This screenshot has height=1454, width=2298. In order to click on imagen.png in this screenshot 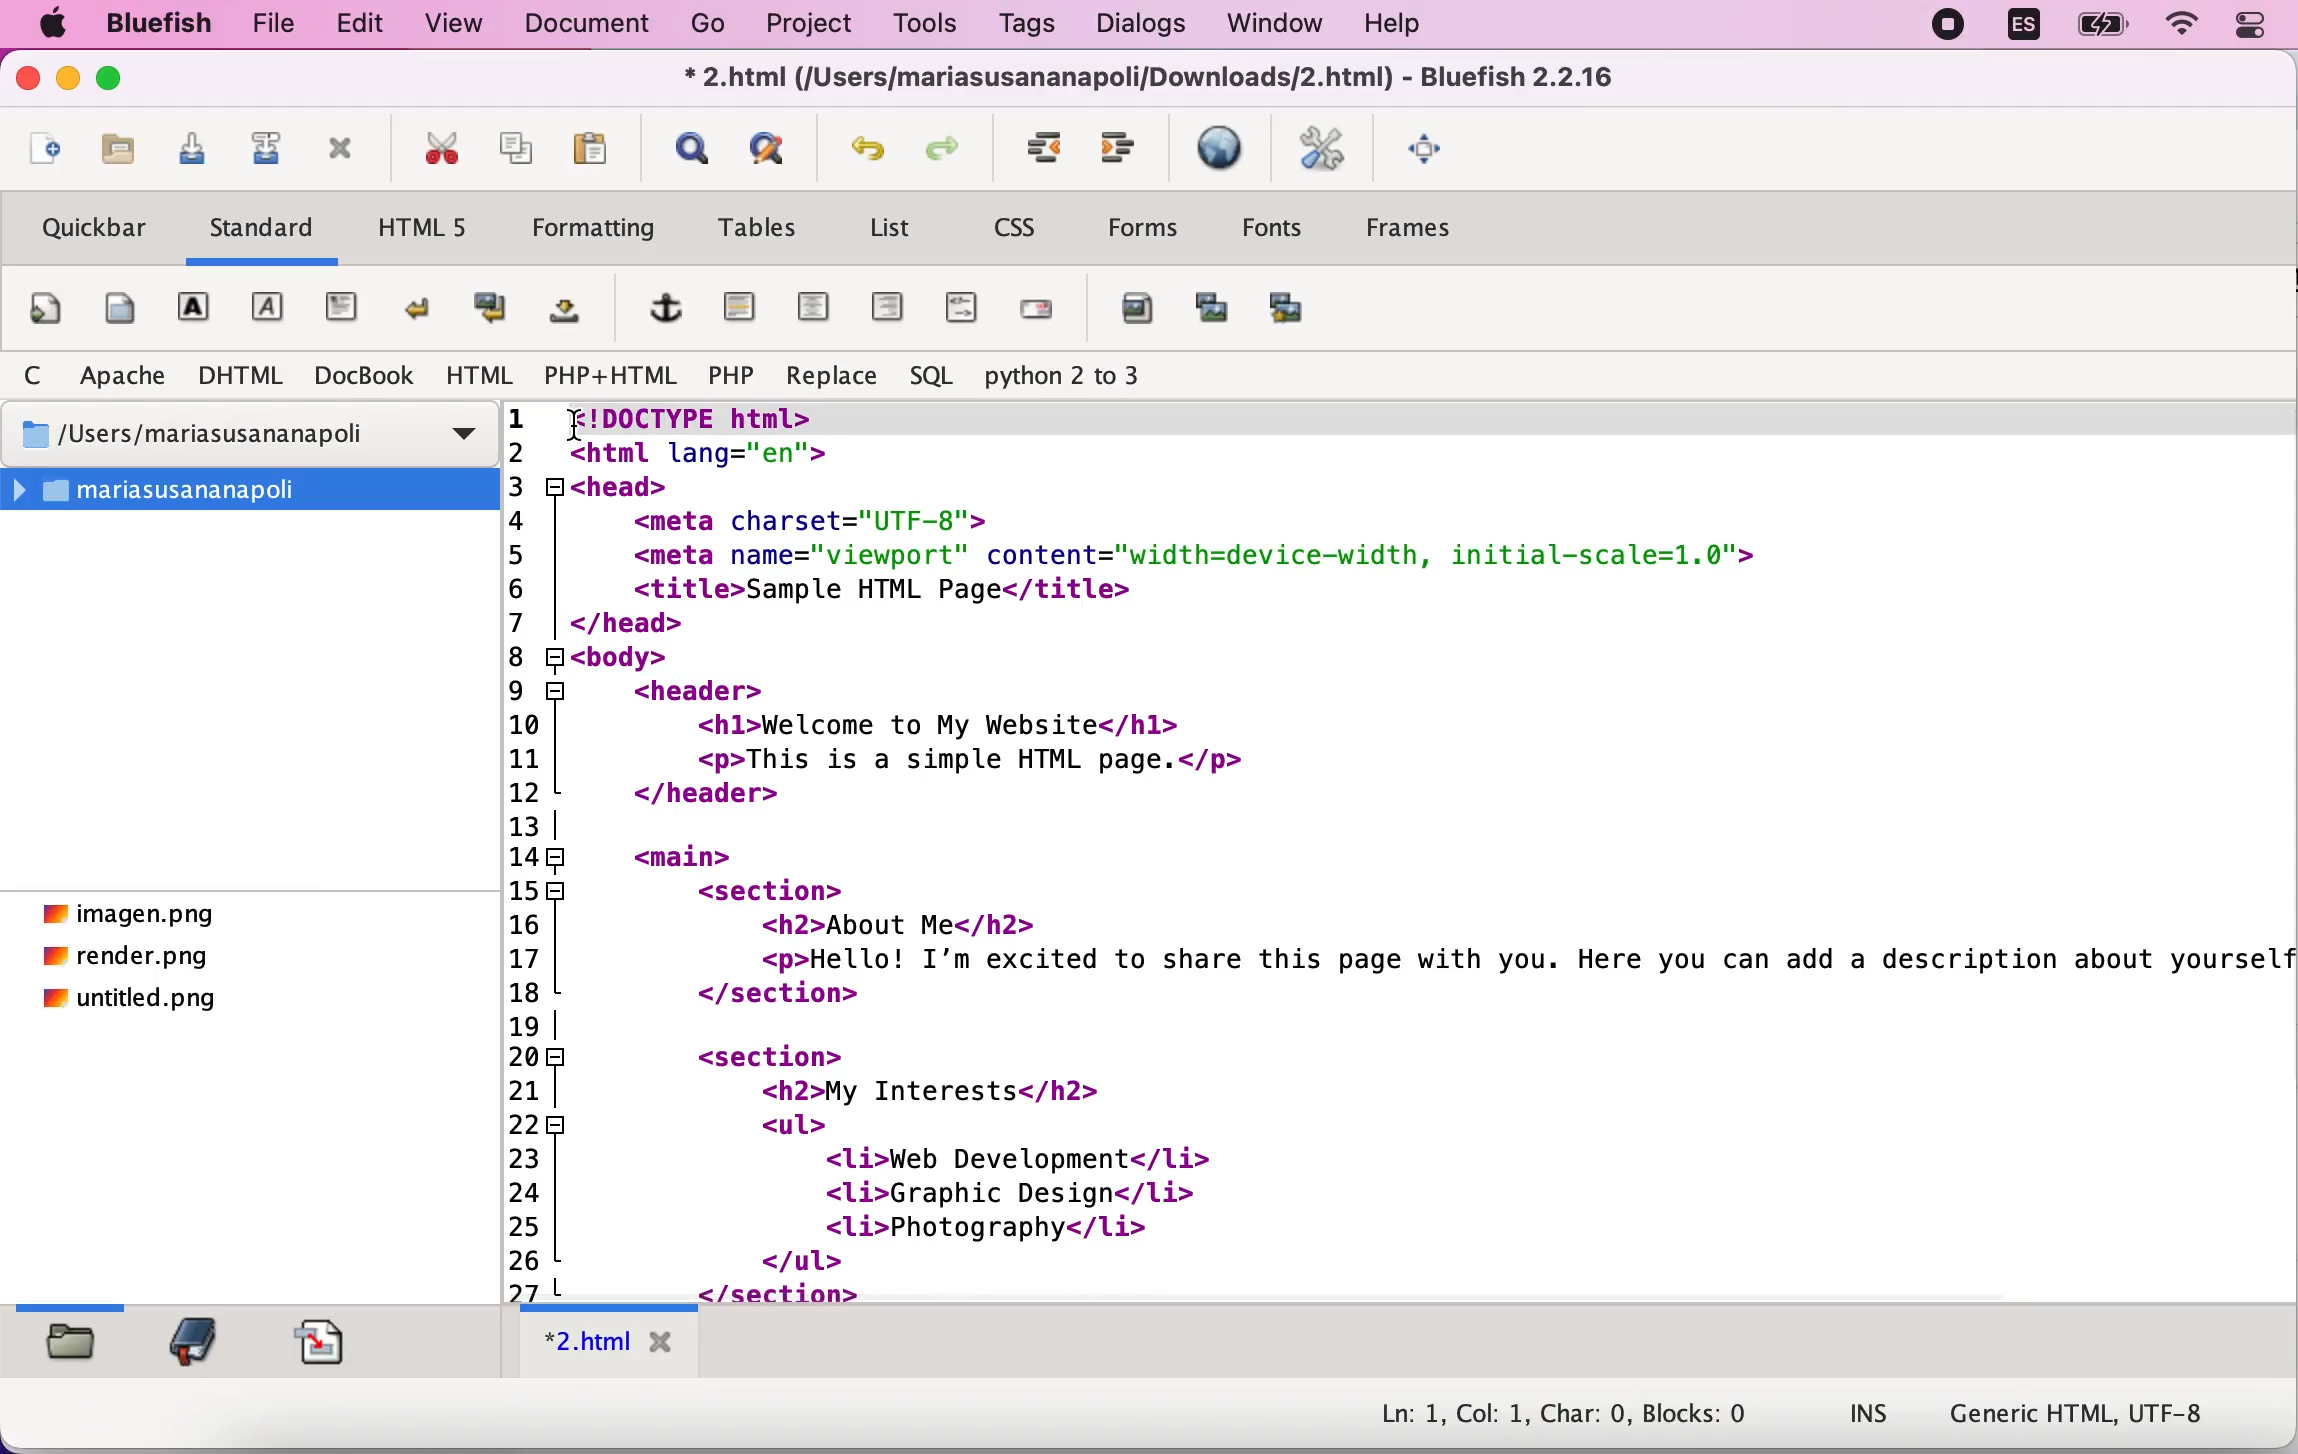, I will do `click(129, 915)`.